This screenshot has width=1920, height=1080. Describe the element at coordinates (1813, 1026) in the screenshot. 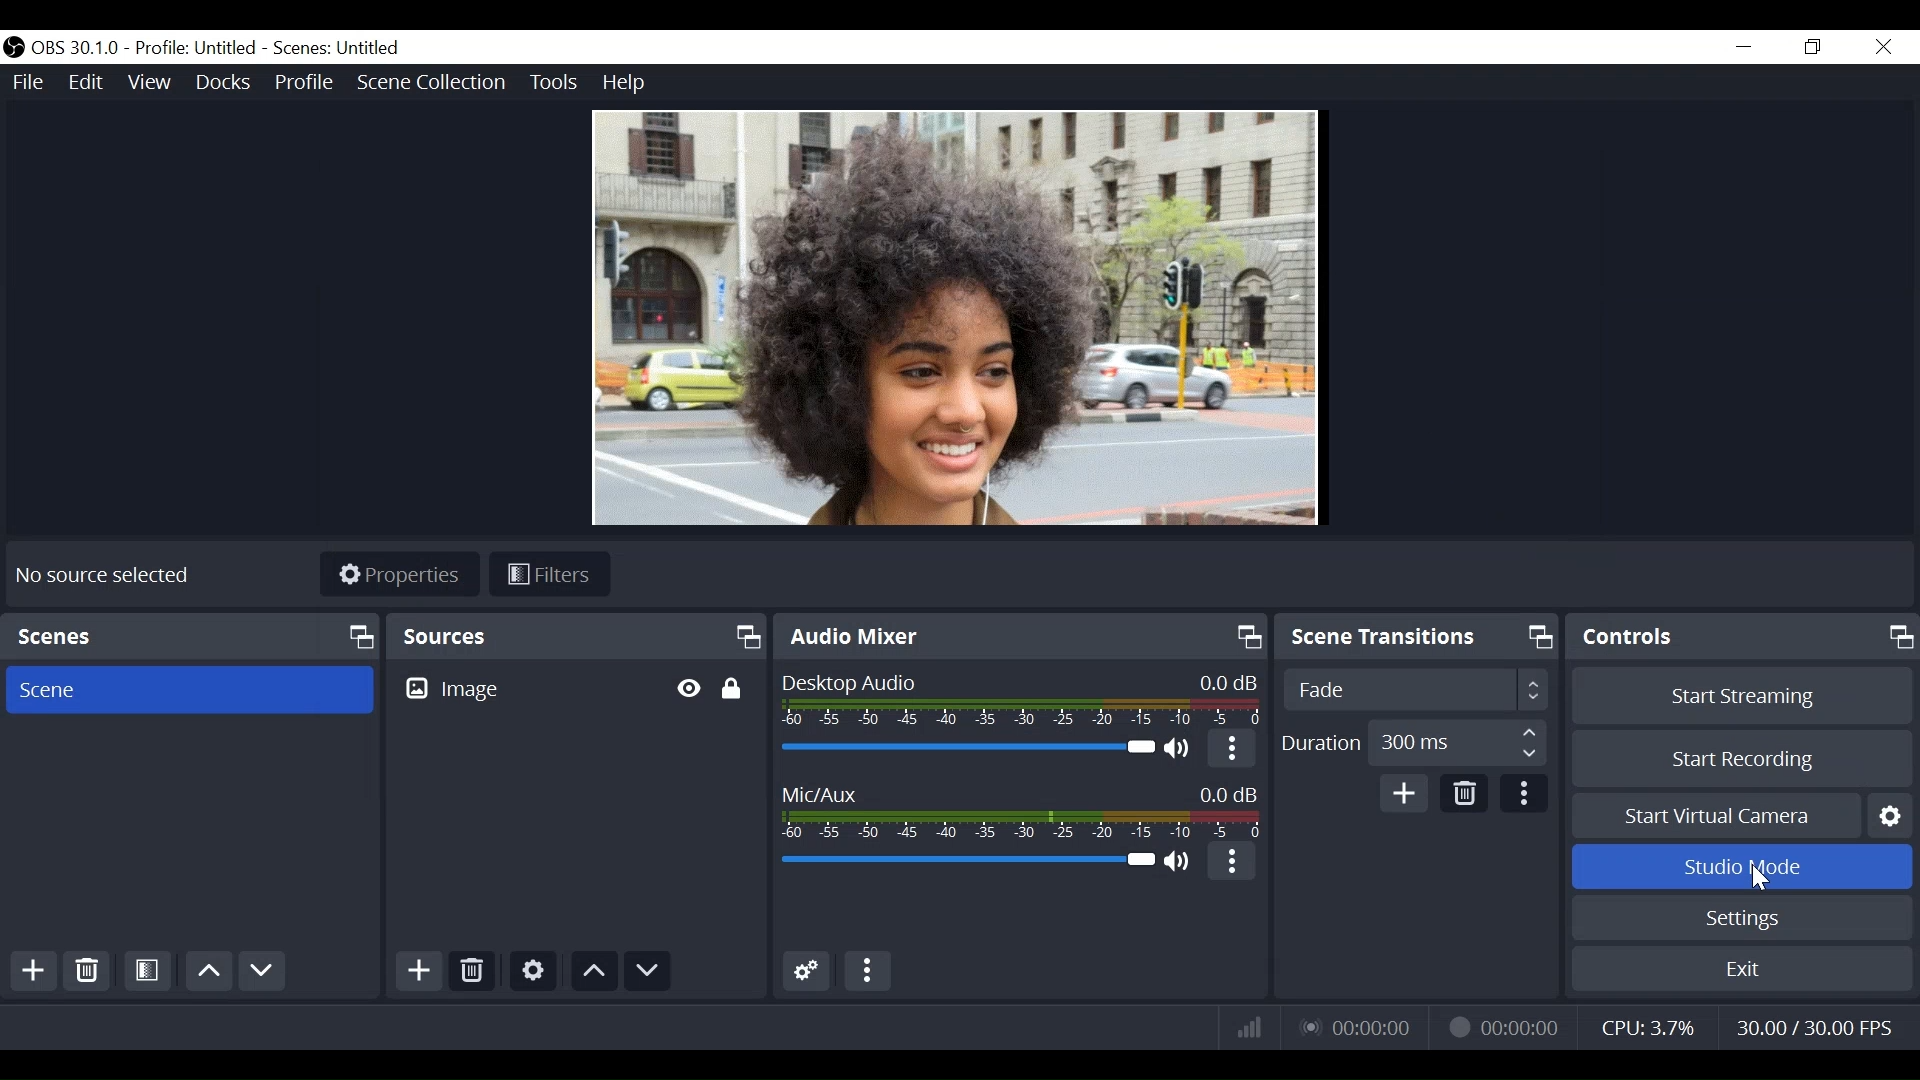

I see `Frame Rate (Frame Per Second)` at that location.